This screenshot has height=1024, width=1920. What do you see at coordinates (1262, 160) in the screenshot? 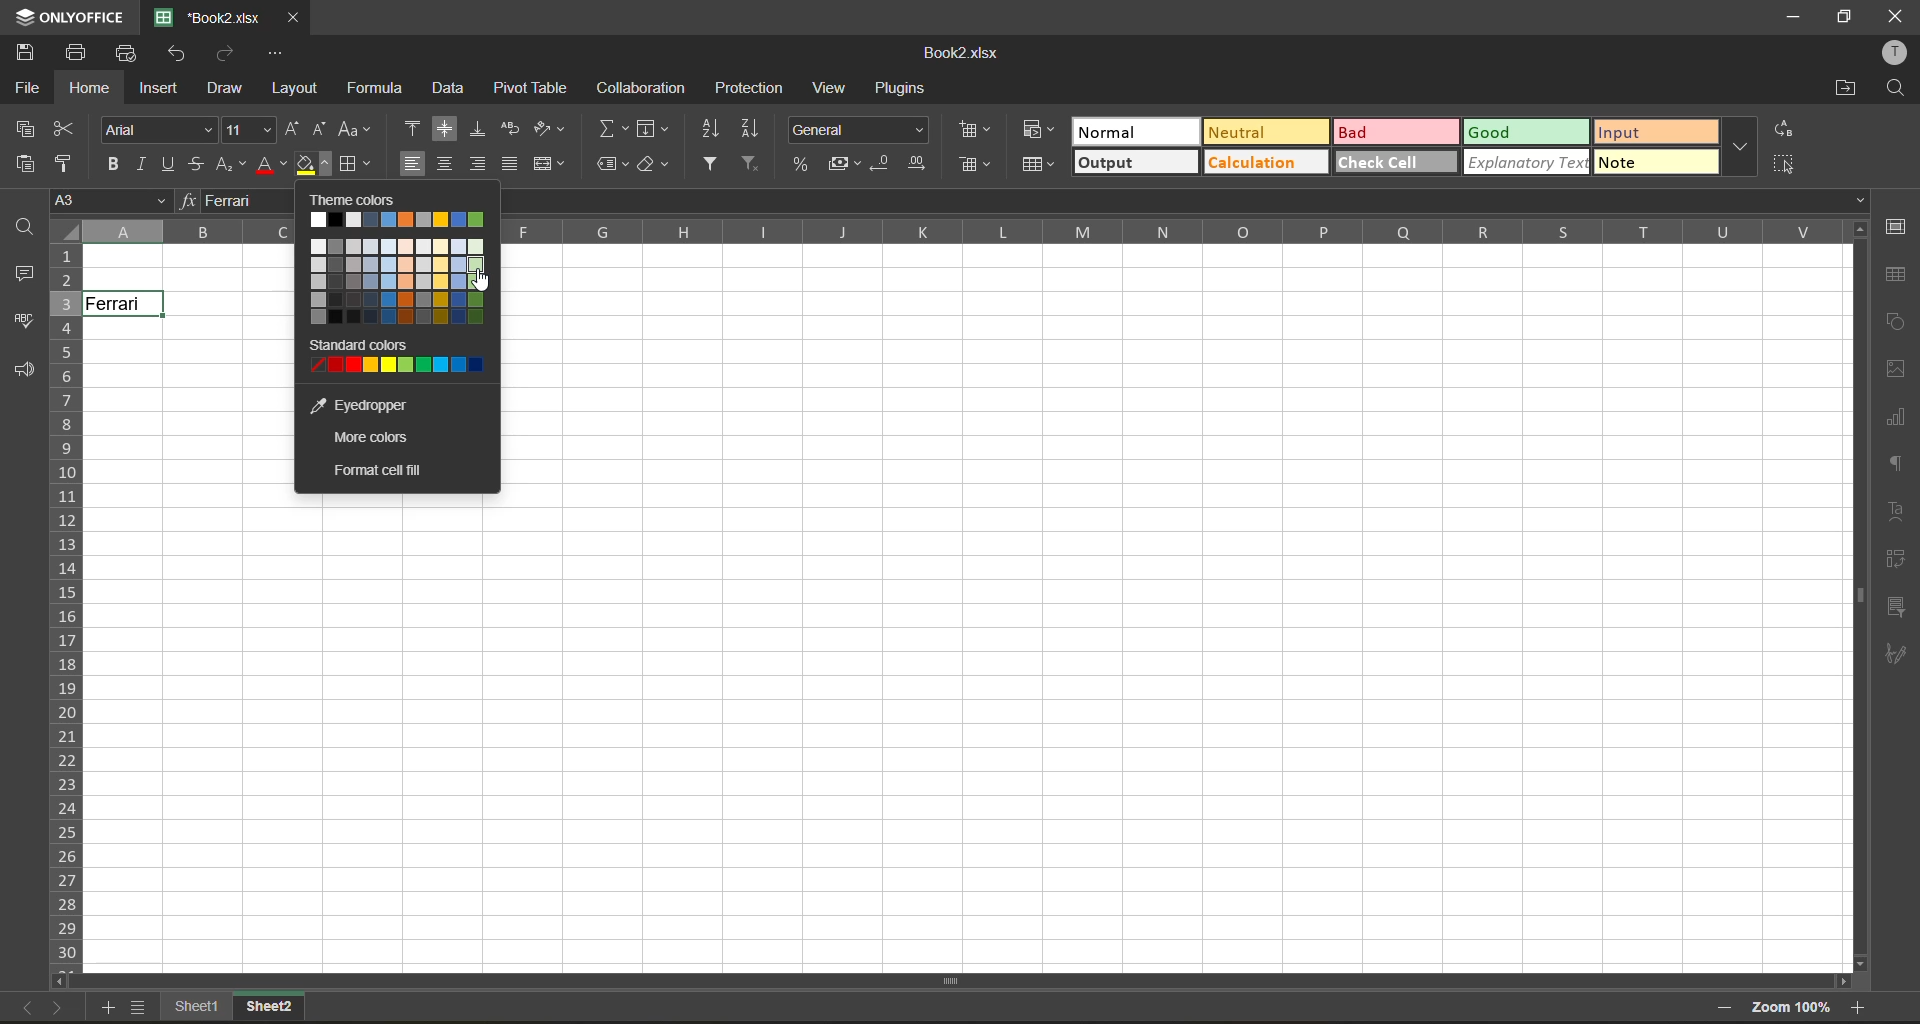
I see `calculation` at bounding box center [1262, 160].